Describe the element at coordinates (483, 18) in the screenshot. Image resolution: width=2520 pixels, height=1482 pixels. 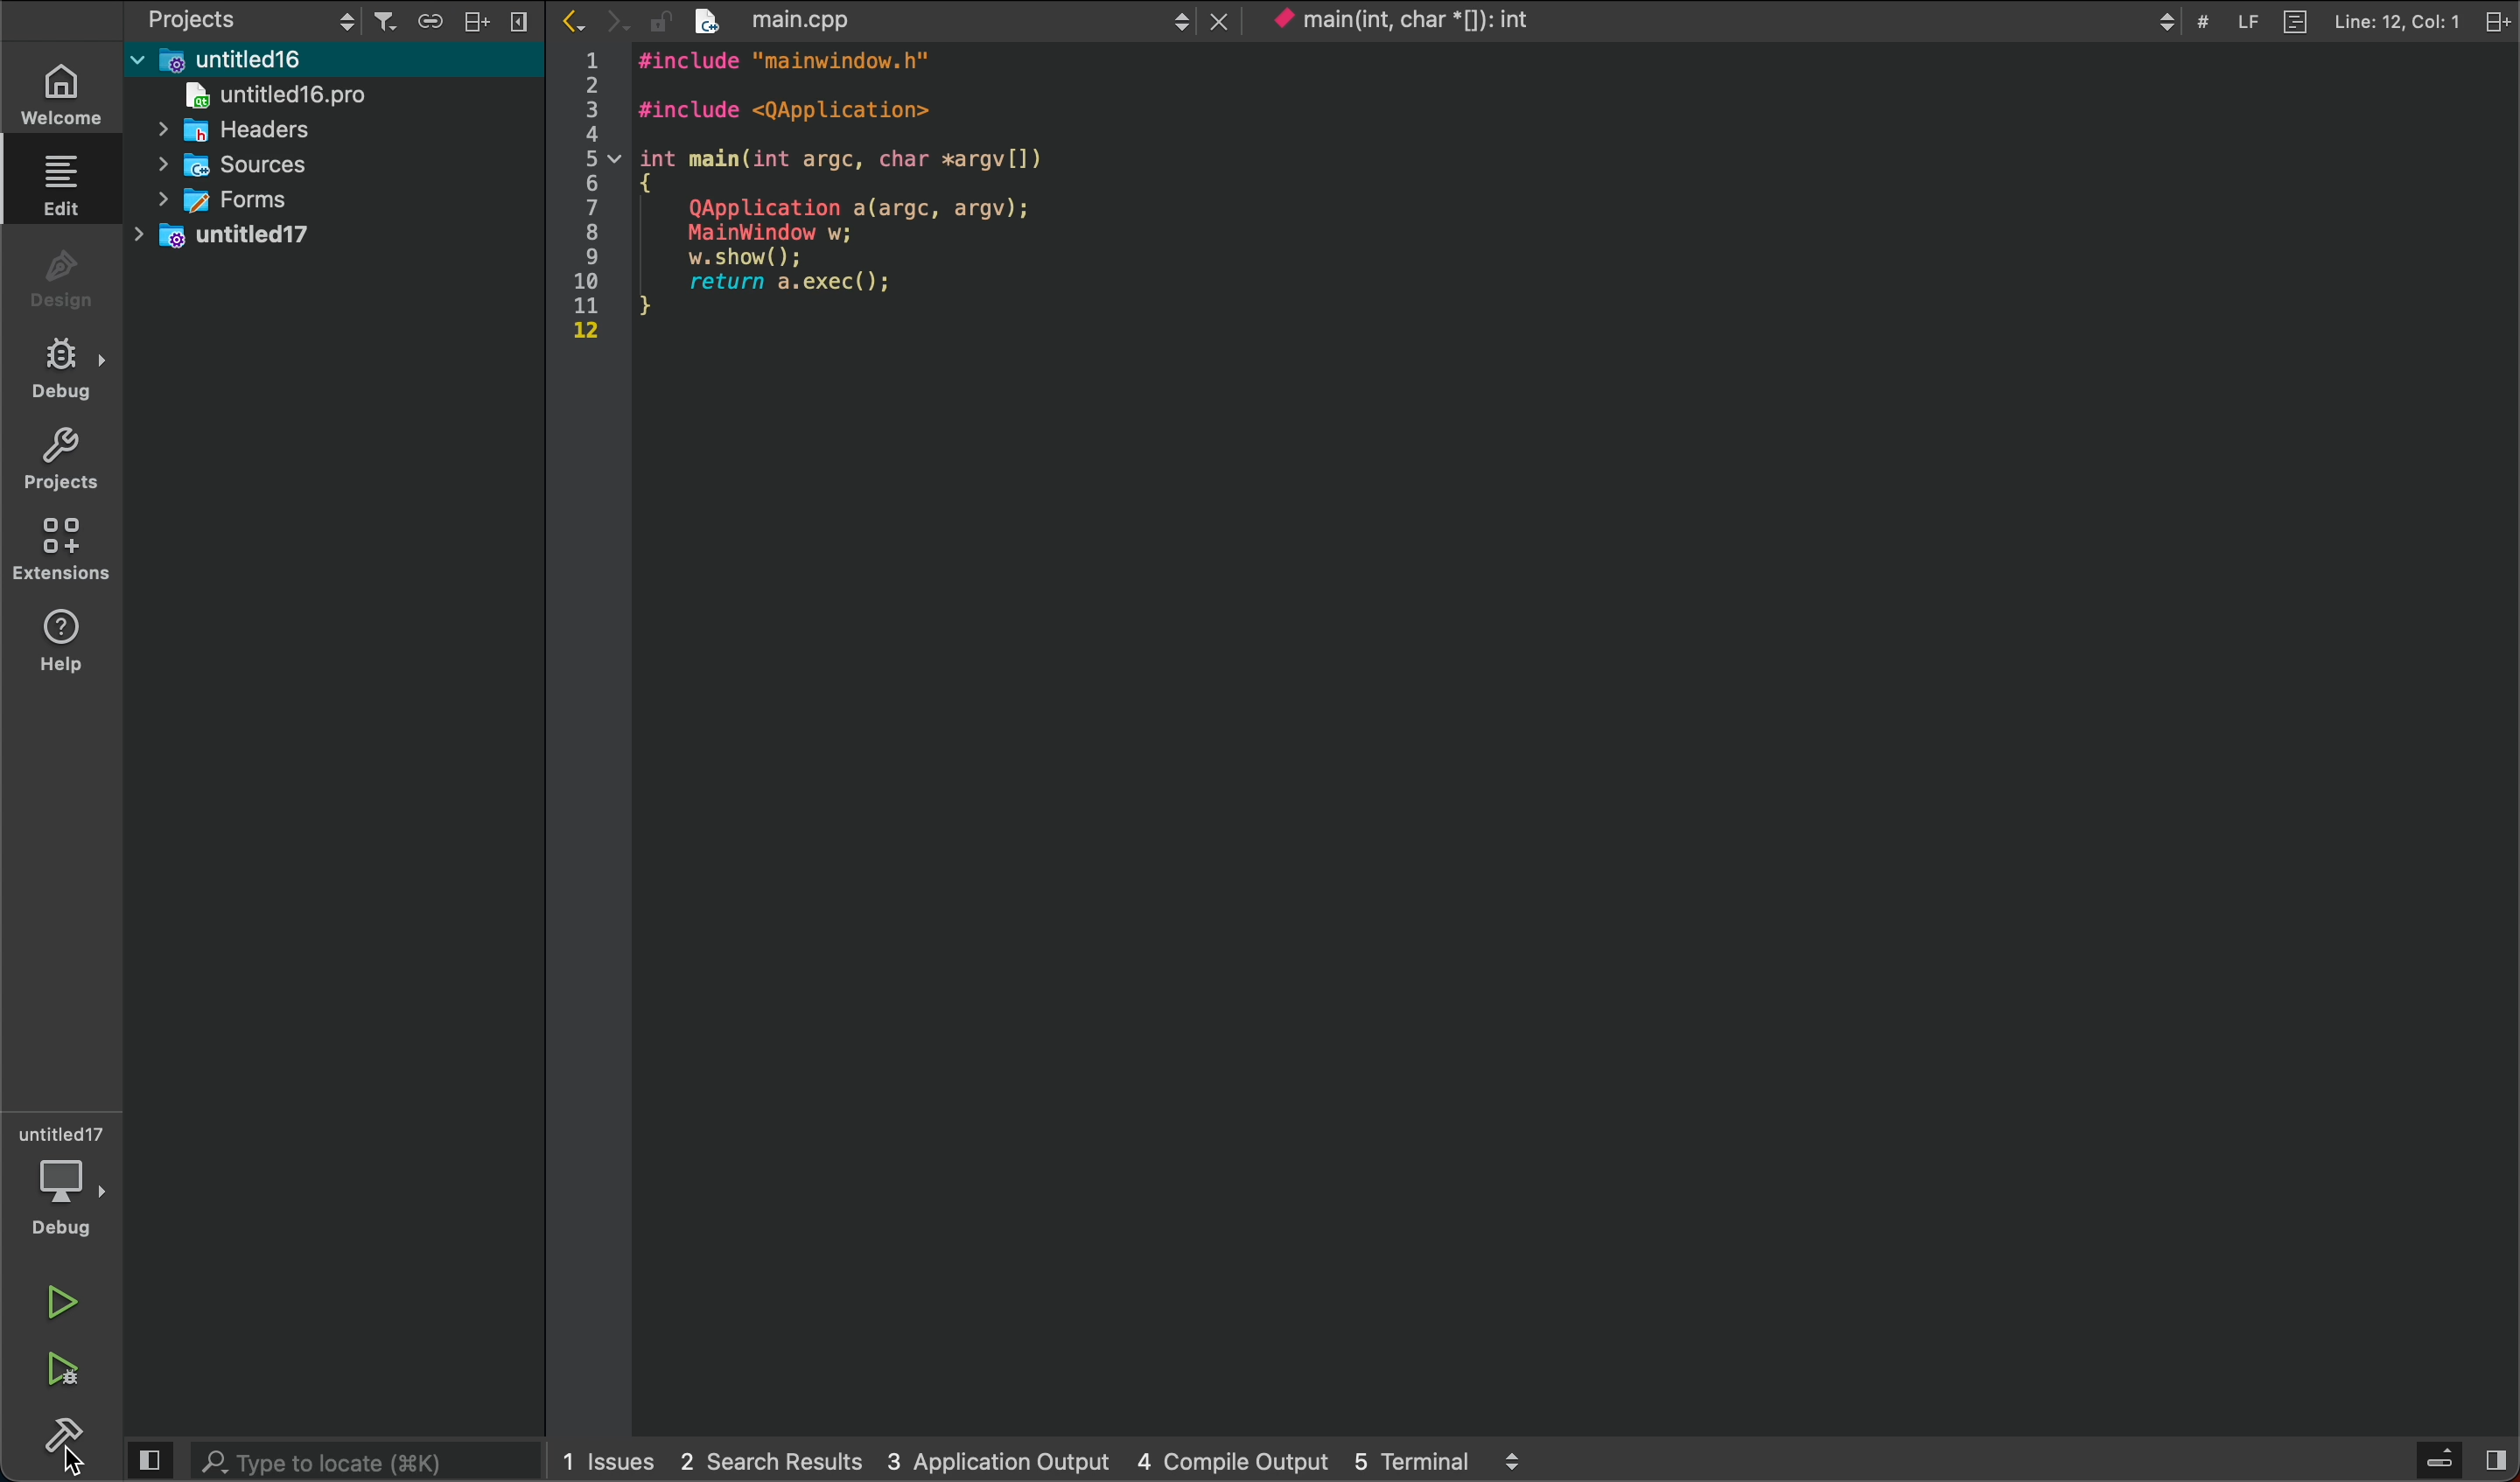
I see `layout` at that location.